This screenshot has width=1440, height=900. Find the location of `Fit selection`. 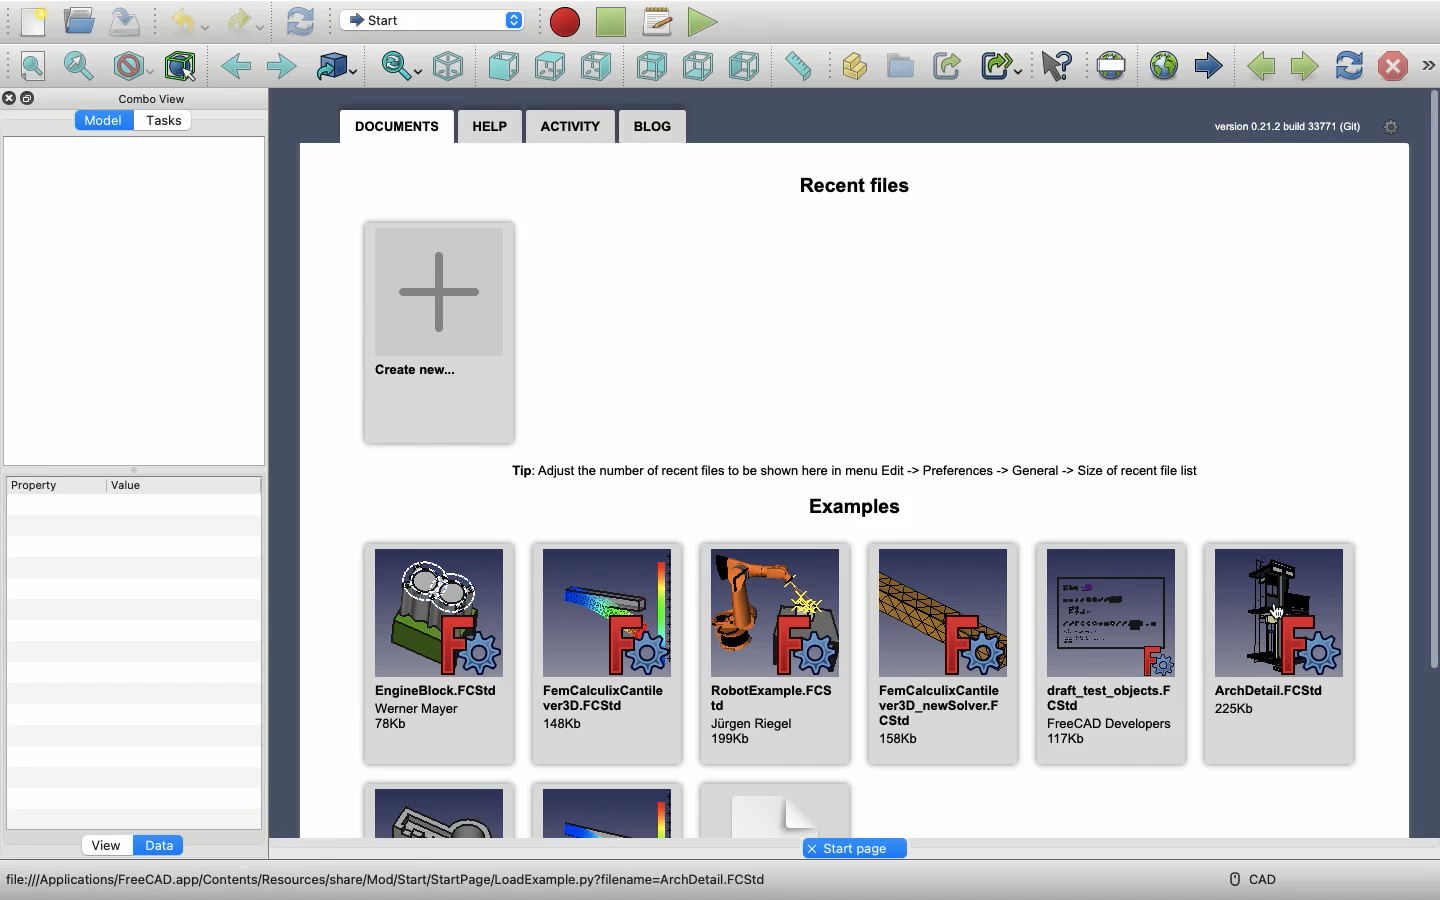

Fit selection is located at coordinates (81, 68).